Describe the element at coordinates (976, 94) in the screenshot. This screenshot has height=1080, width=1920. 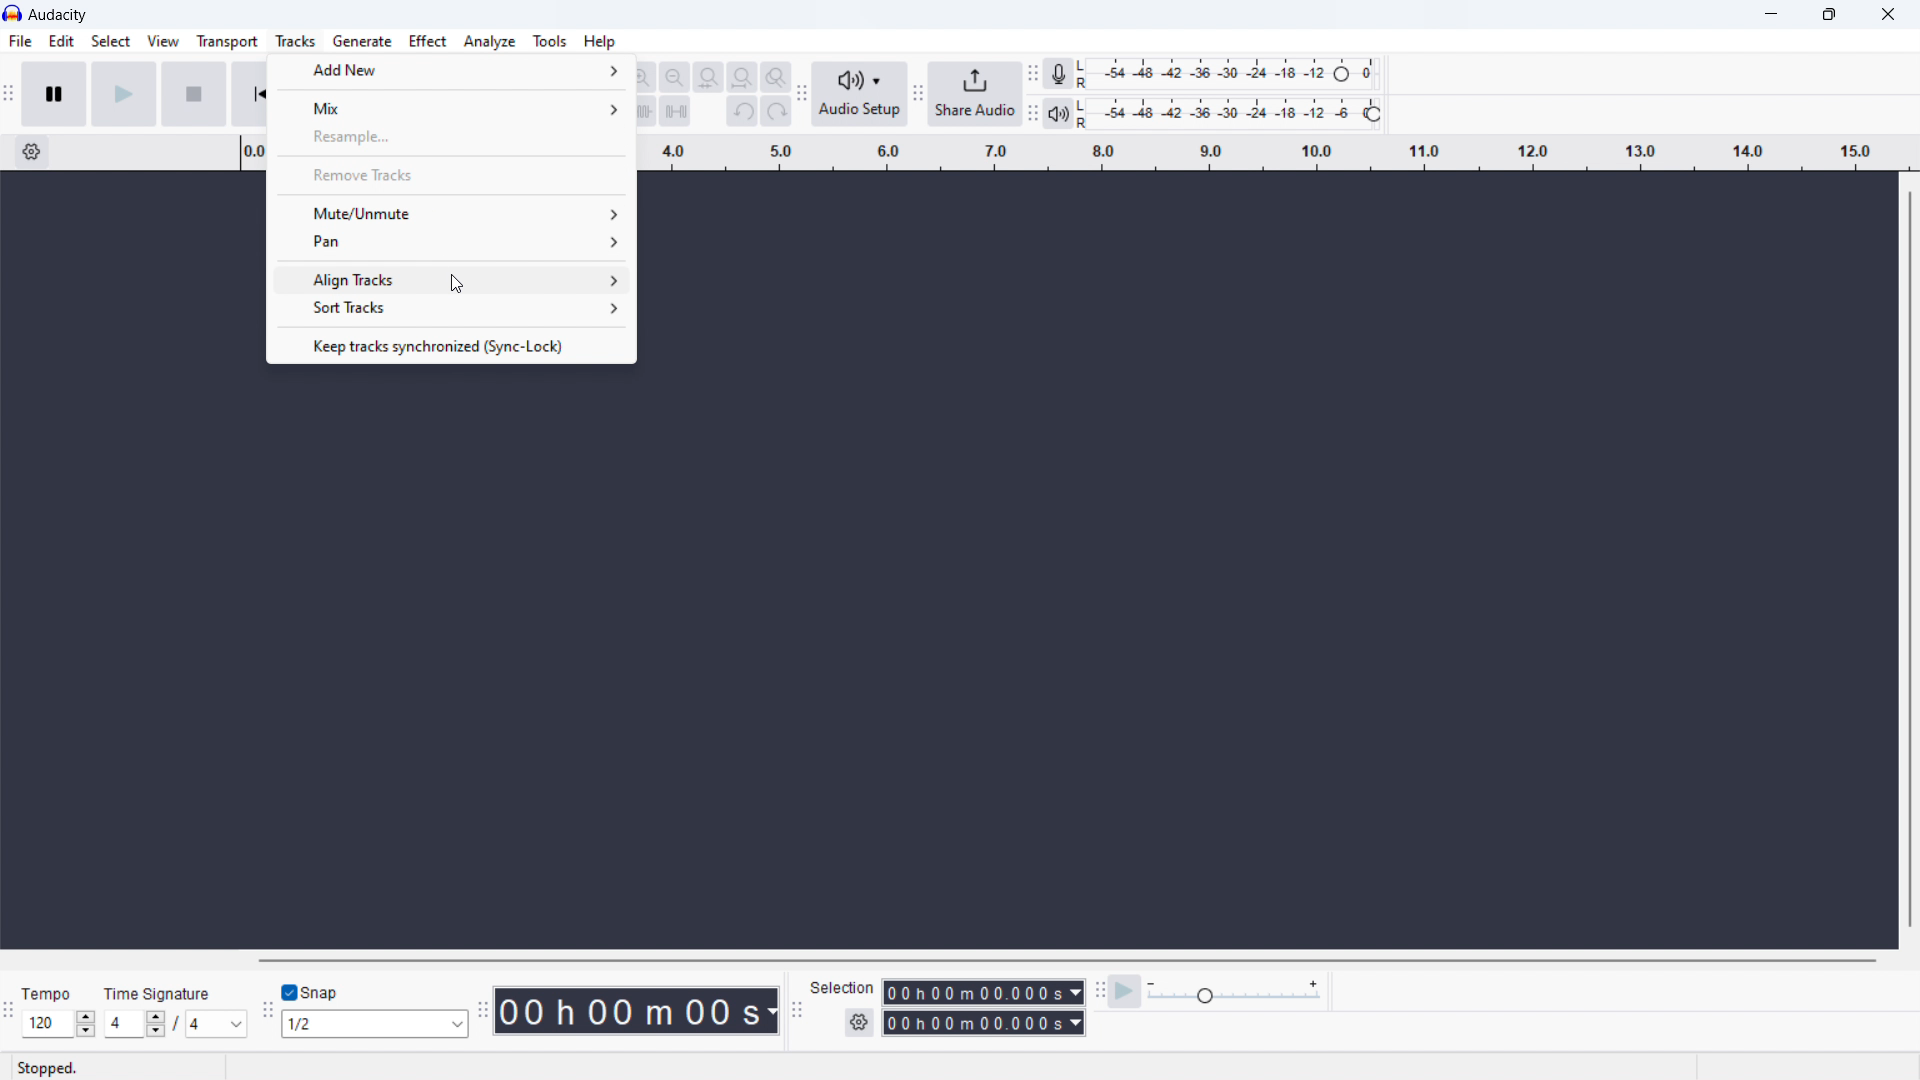
I see `share audio` at that location.